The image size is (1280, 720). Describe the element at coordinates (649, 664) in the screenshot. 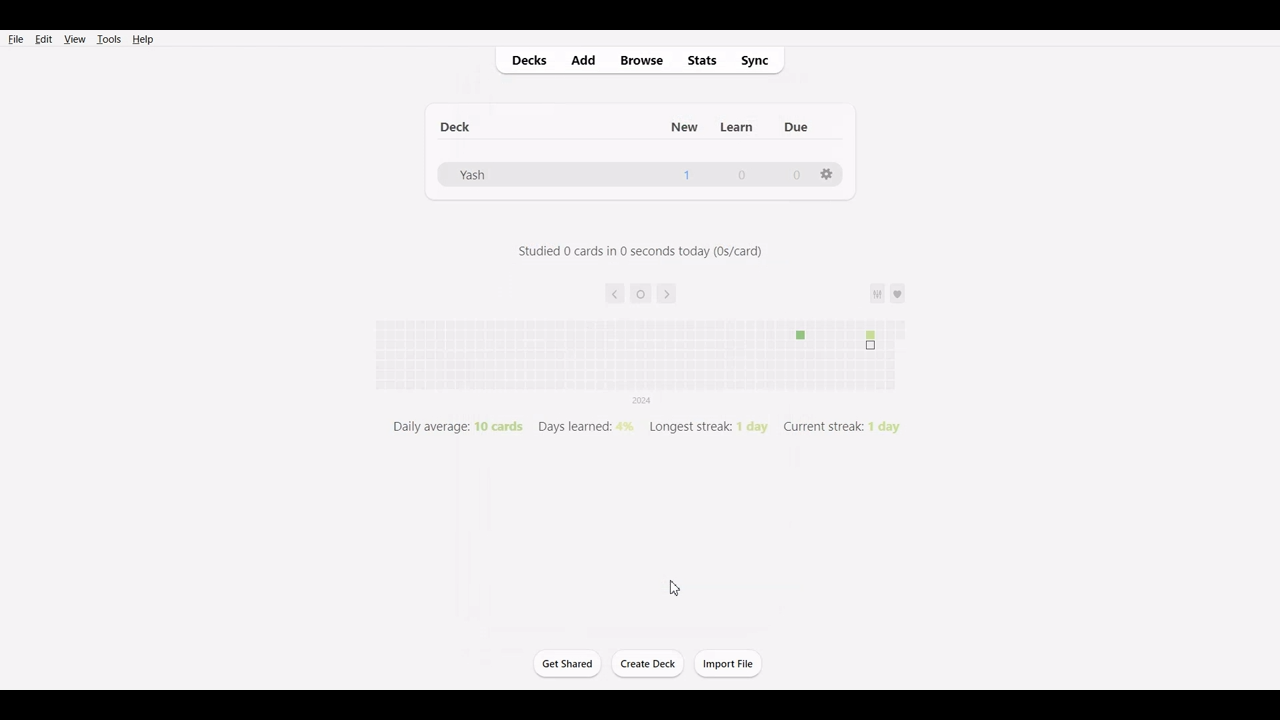

I see `Create Deck` at that location.